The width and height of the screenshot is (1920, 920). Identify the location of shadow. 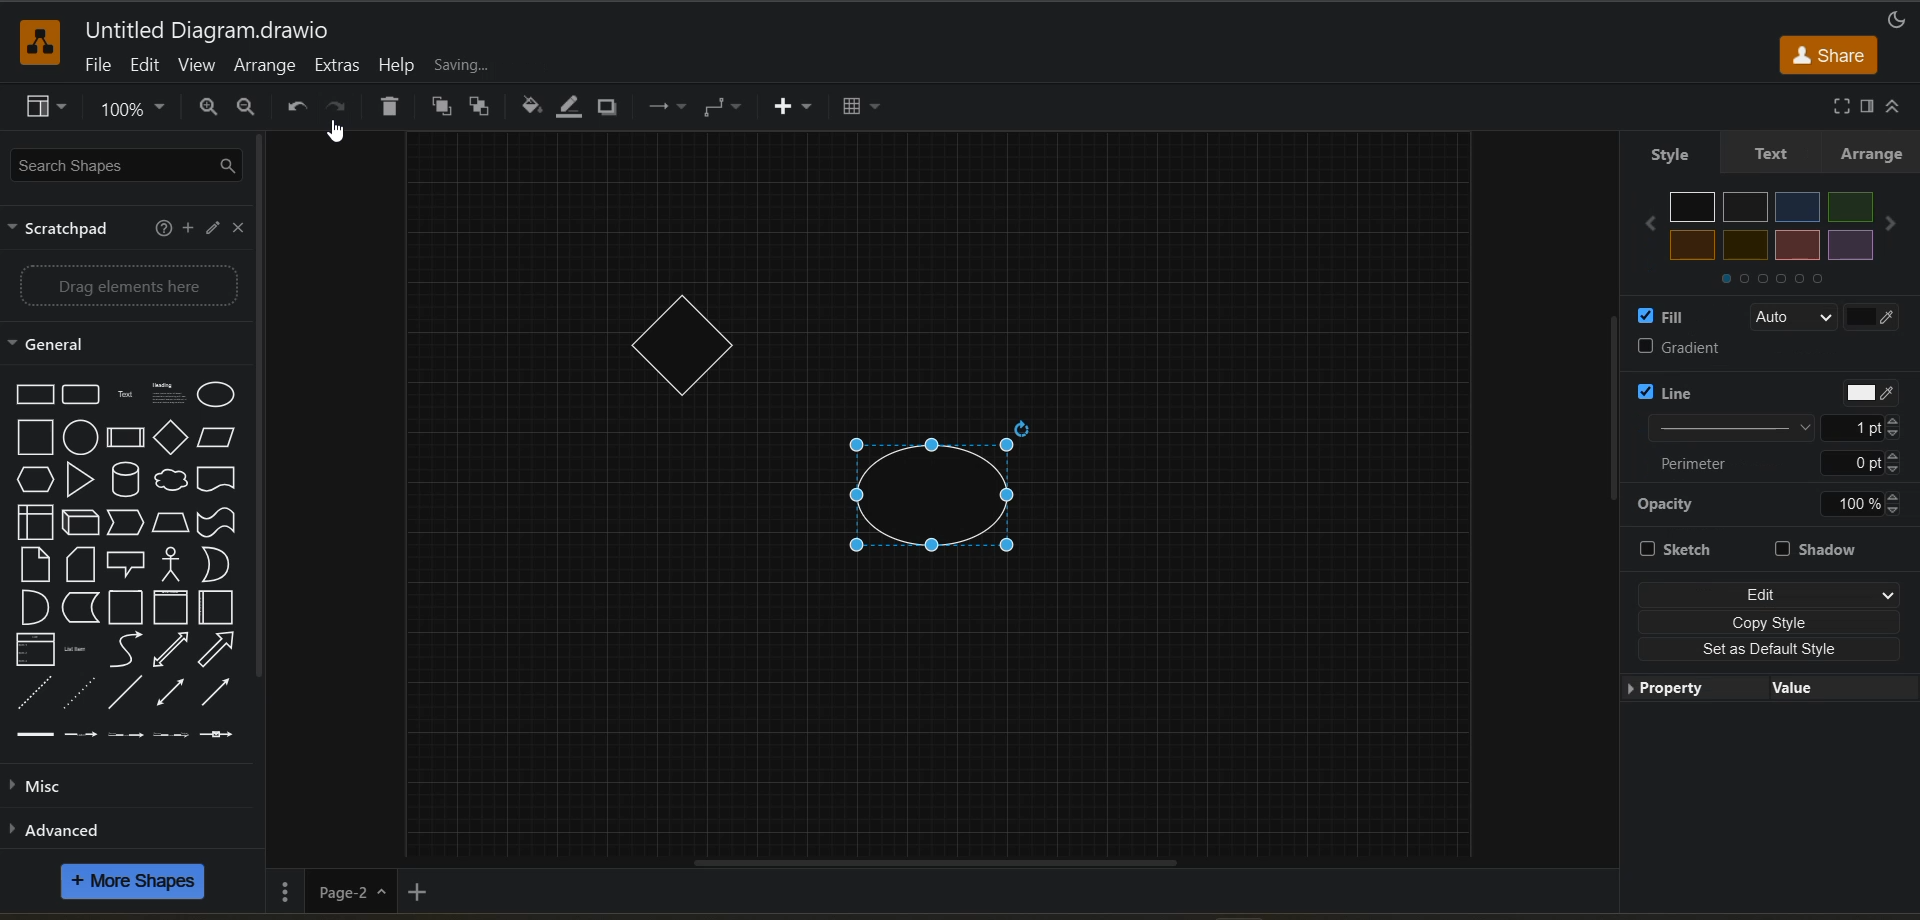
(1825, 551).